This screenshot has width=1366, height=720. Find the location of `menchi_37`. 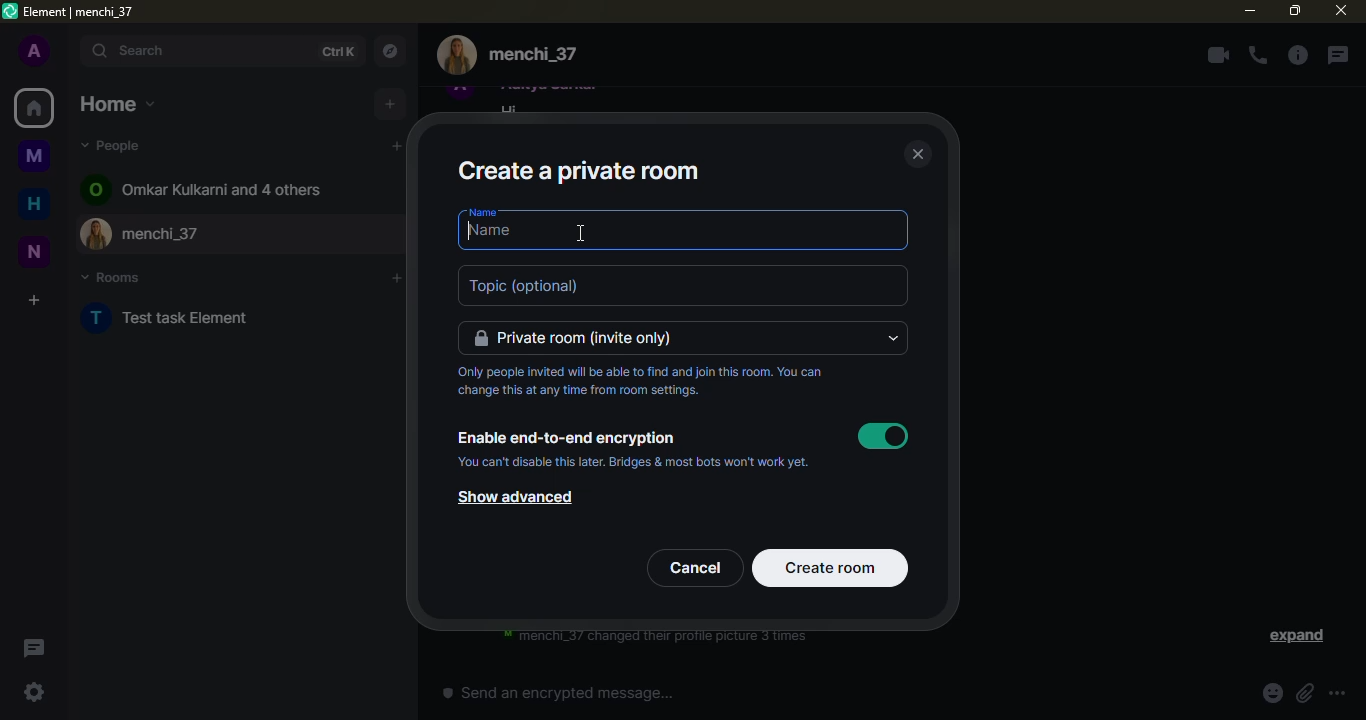

menchi_37 is located at coordinates (533, 55).